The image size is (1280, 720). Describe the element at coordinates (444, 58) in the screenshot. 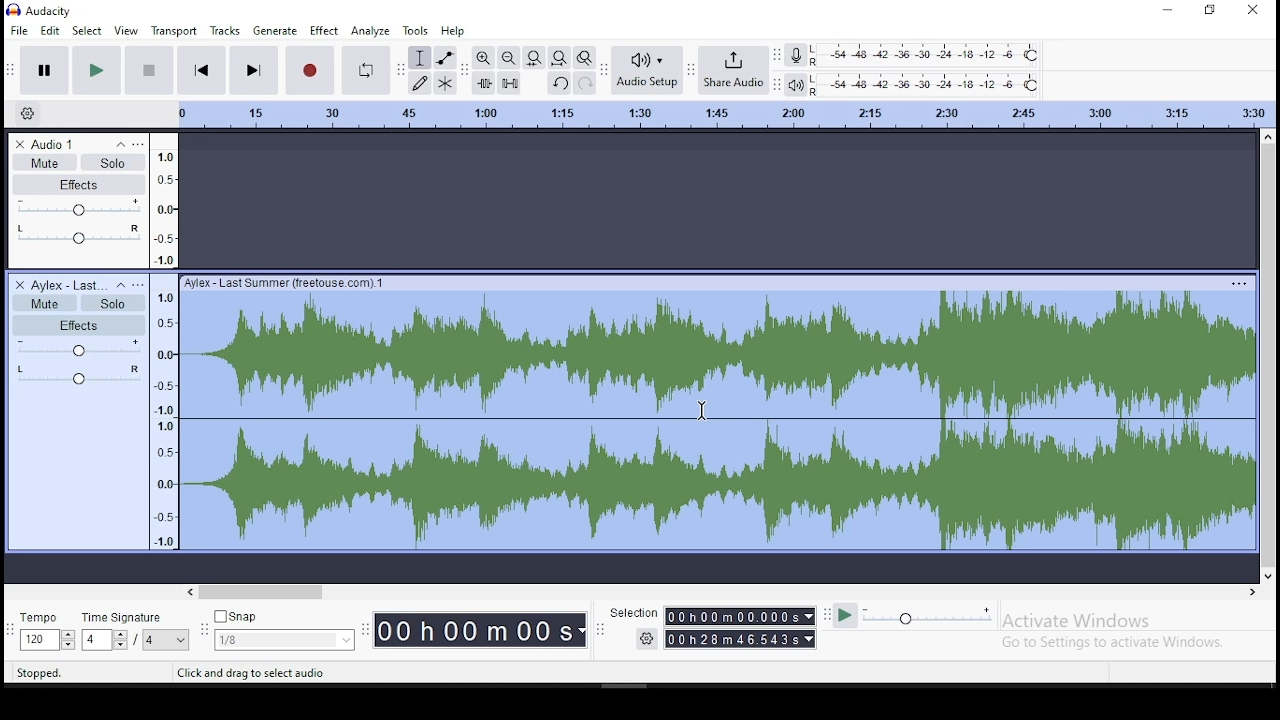

I see `envelope tool` at that location.